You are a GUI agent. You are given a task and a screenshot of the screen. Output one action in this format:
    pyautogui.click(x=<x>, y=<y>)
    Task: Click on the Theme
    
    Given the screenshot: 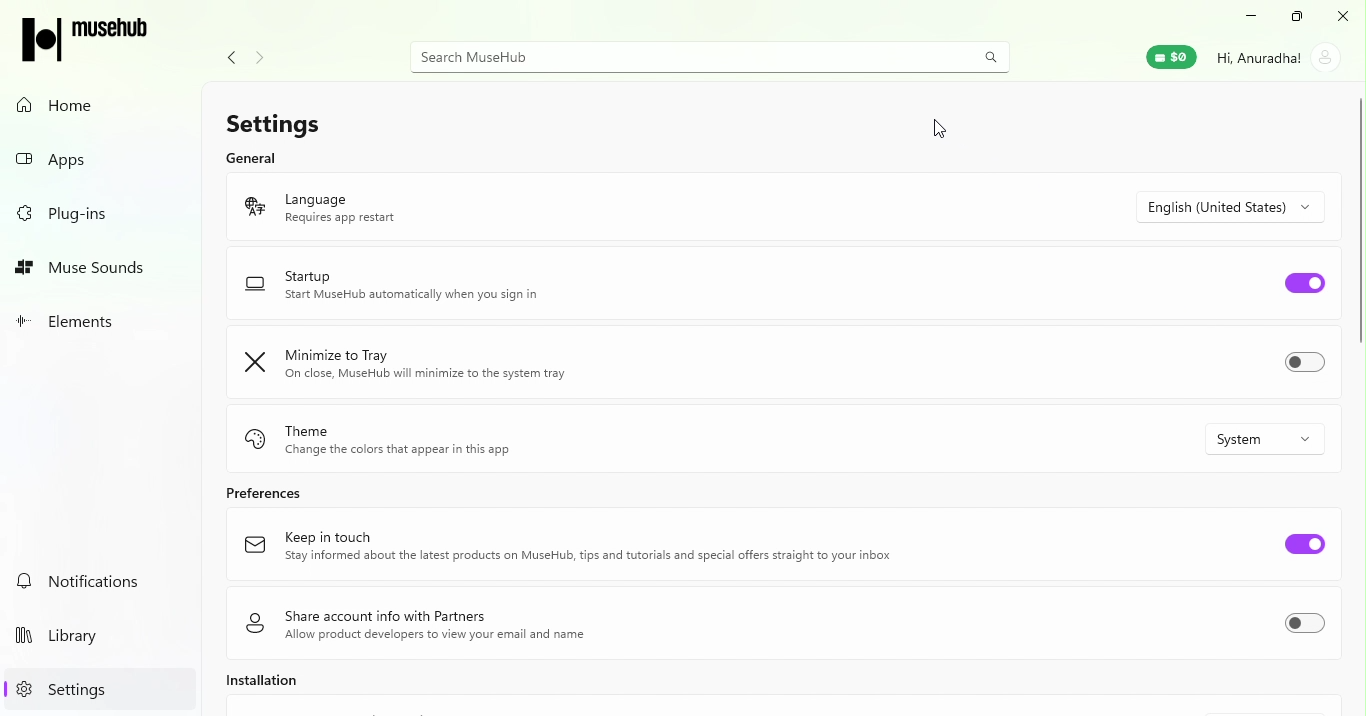 What is the action you would take?
    pyautogui.click(x=416, y=439)
    